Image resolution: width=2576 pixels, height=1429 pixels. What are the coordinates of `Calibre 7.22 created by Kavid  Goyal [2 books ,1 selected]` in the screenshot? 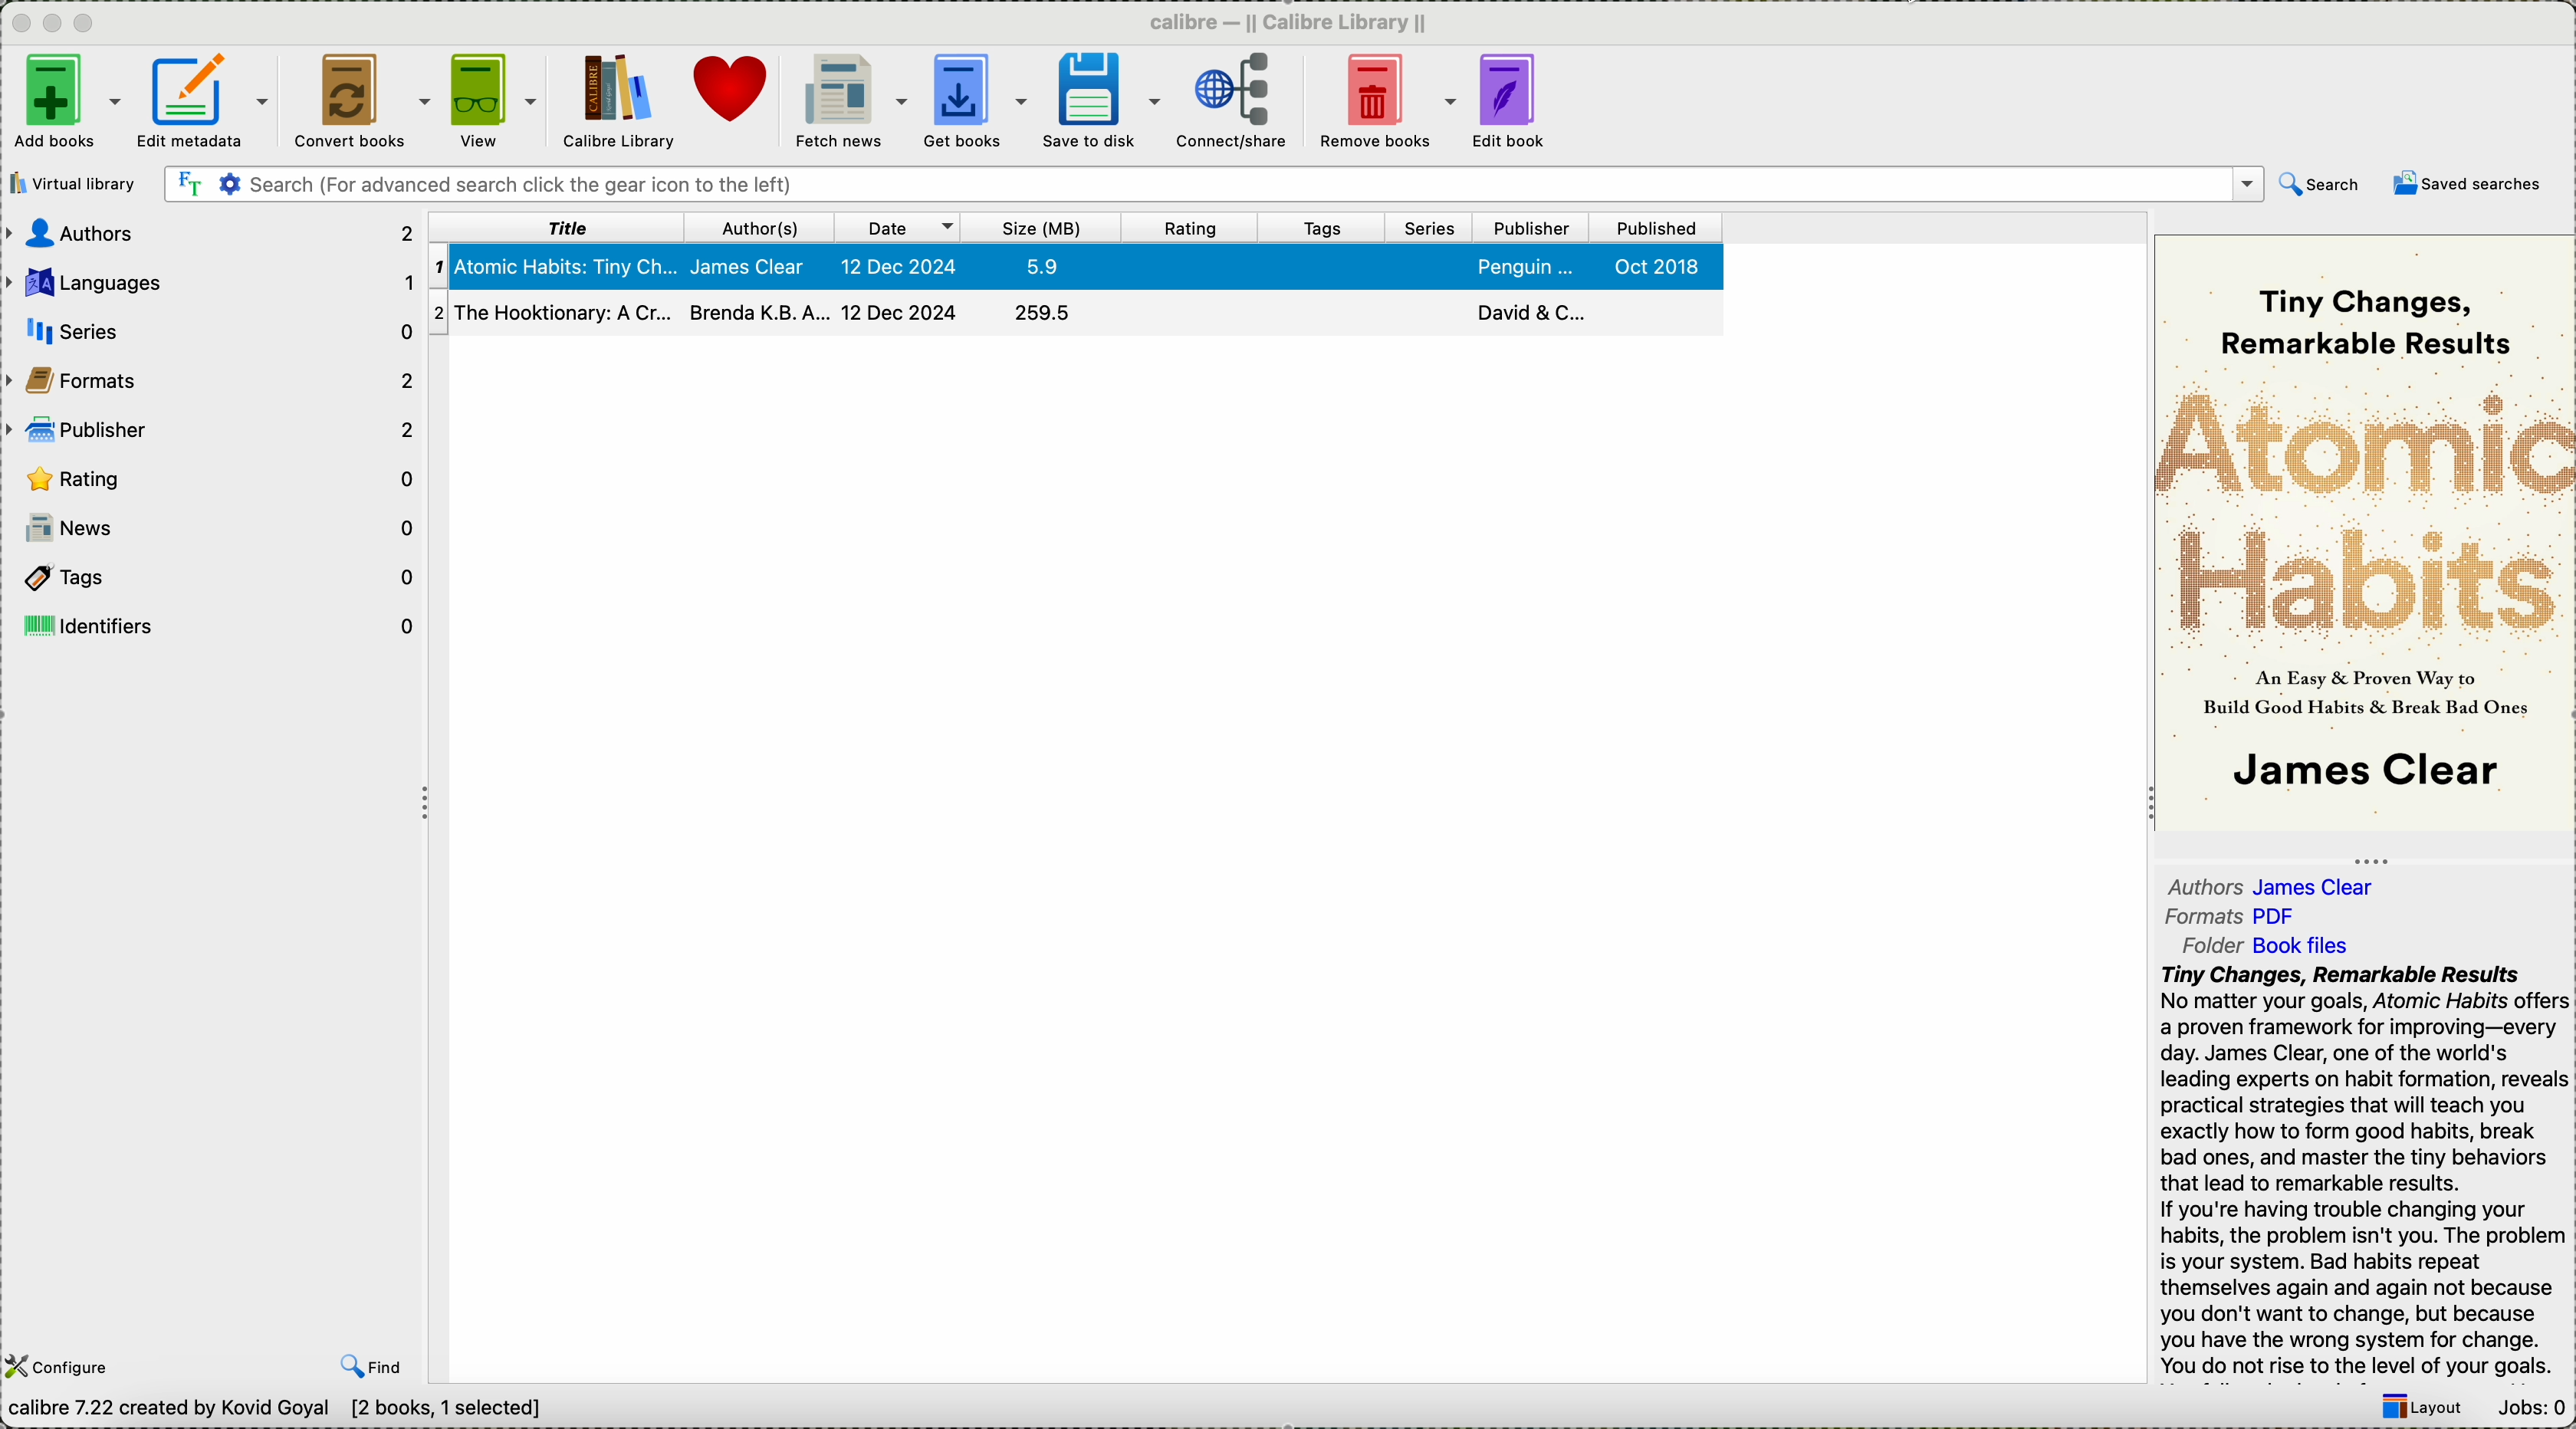 It's located at (282, 1412).